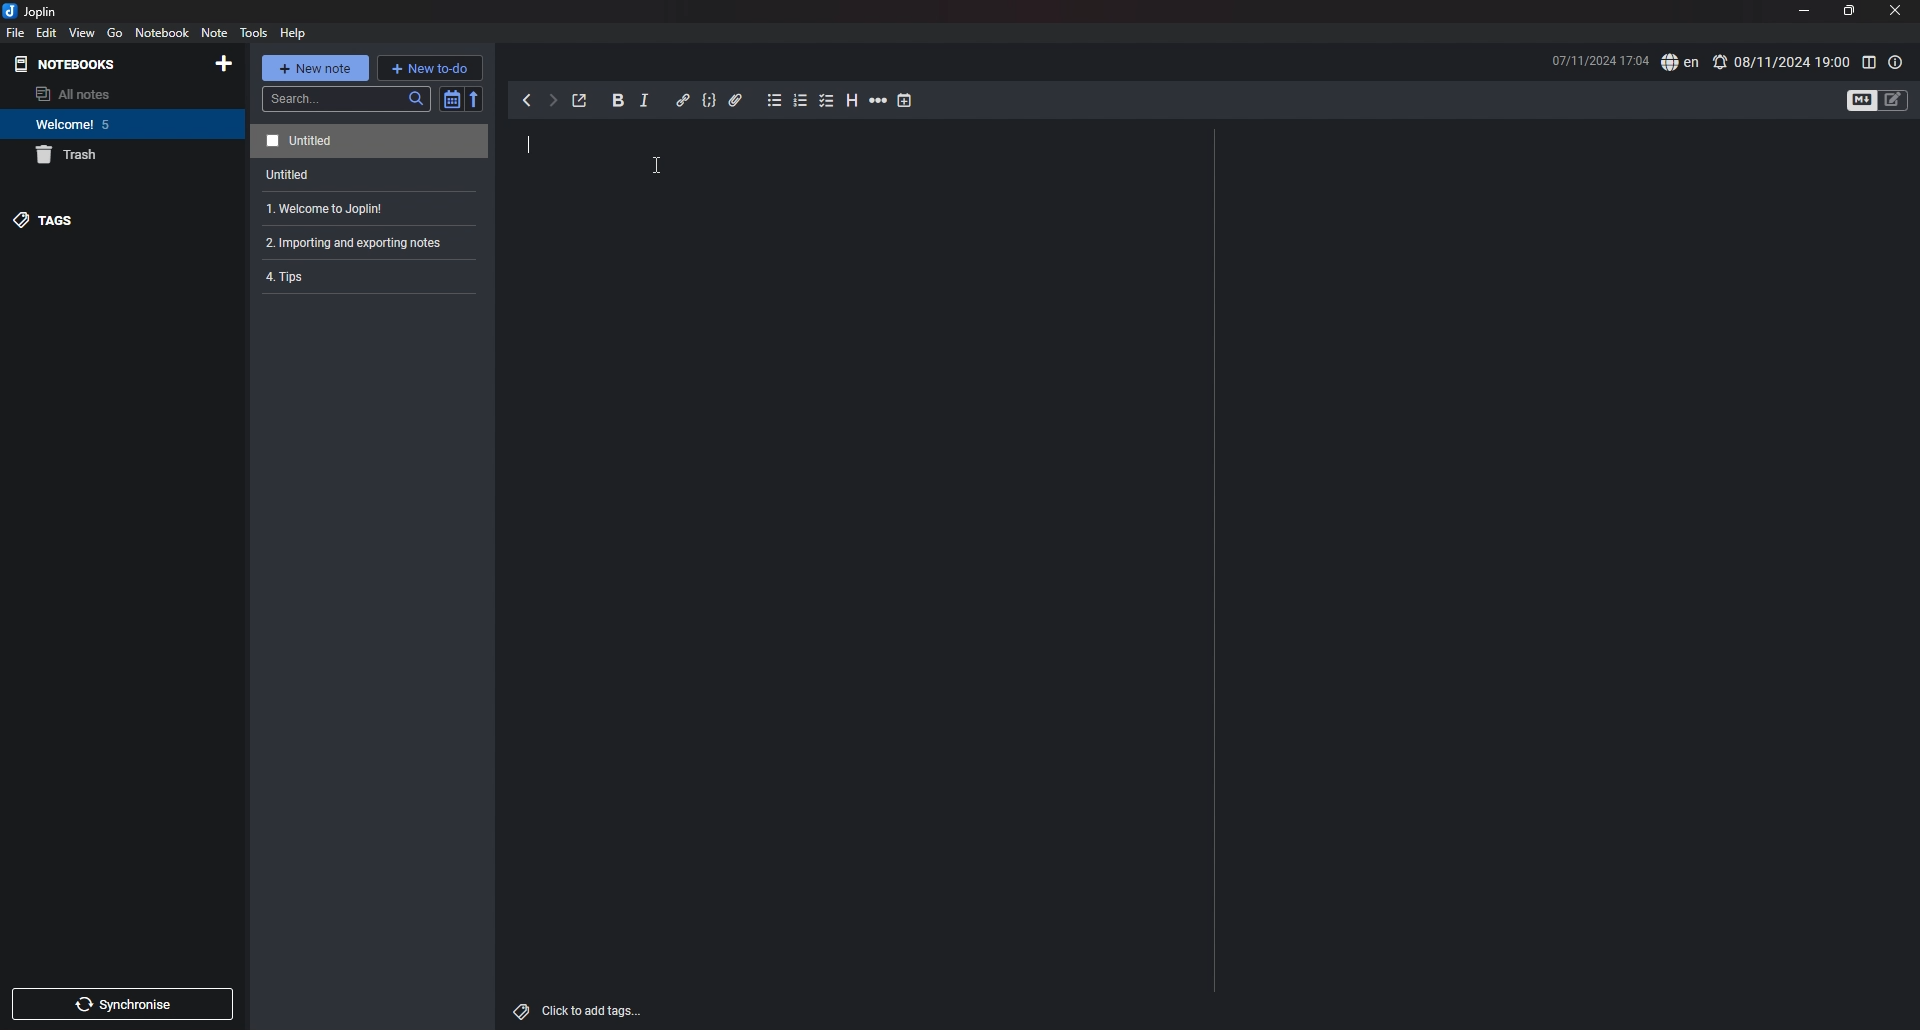 This screenshot has width=1920, height=1030. Describe the element at coordinates (163, 32) in the screenshot. I see `notebook` at that location.